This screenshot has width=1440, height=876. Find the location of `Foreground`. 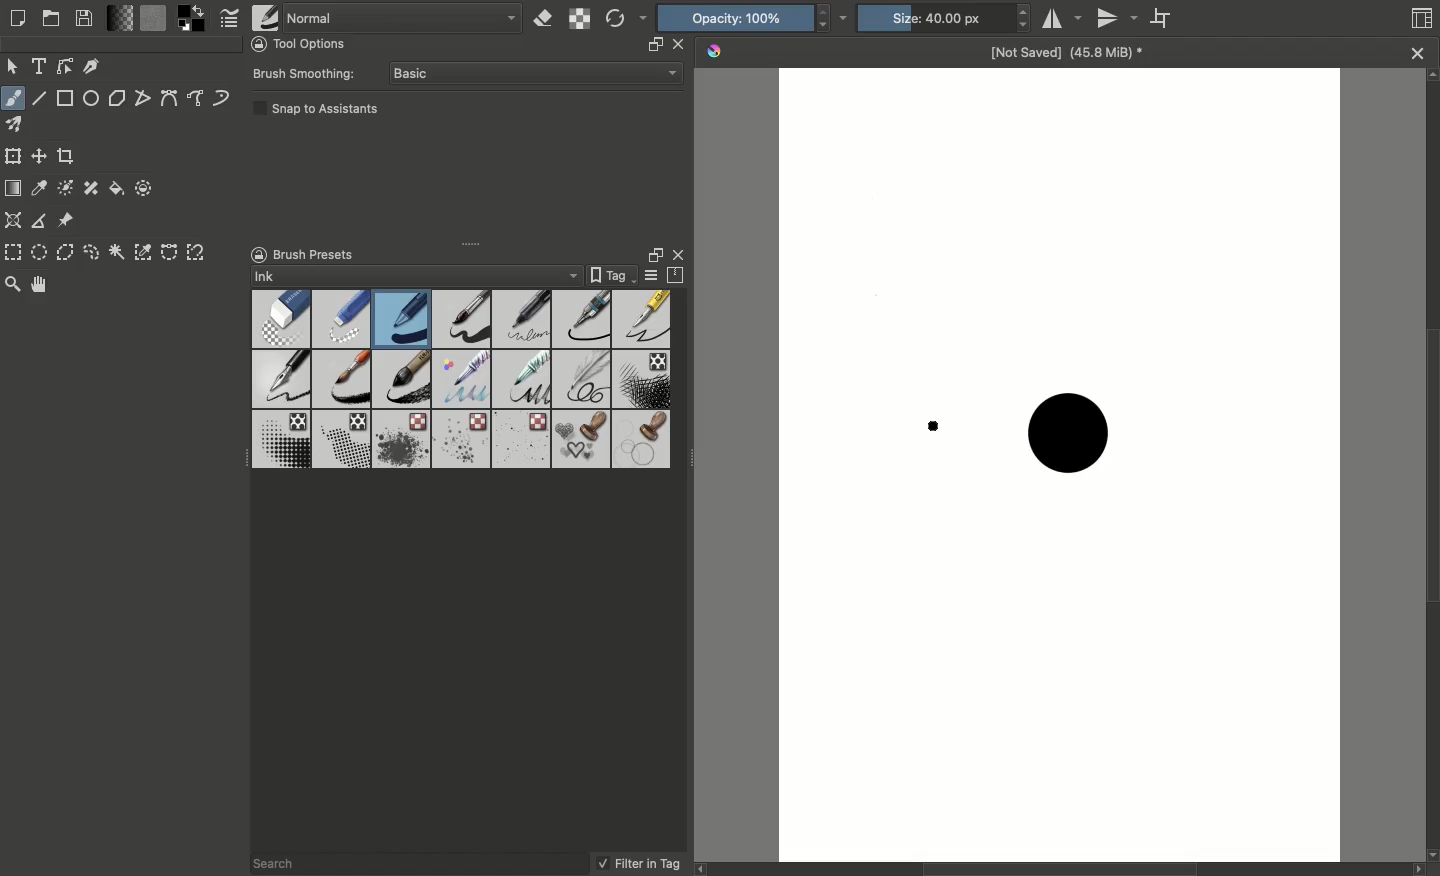

Foreground is located at coordinates (196, 18).